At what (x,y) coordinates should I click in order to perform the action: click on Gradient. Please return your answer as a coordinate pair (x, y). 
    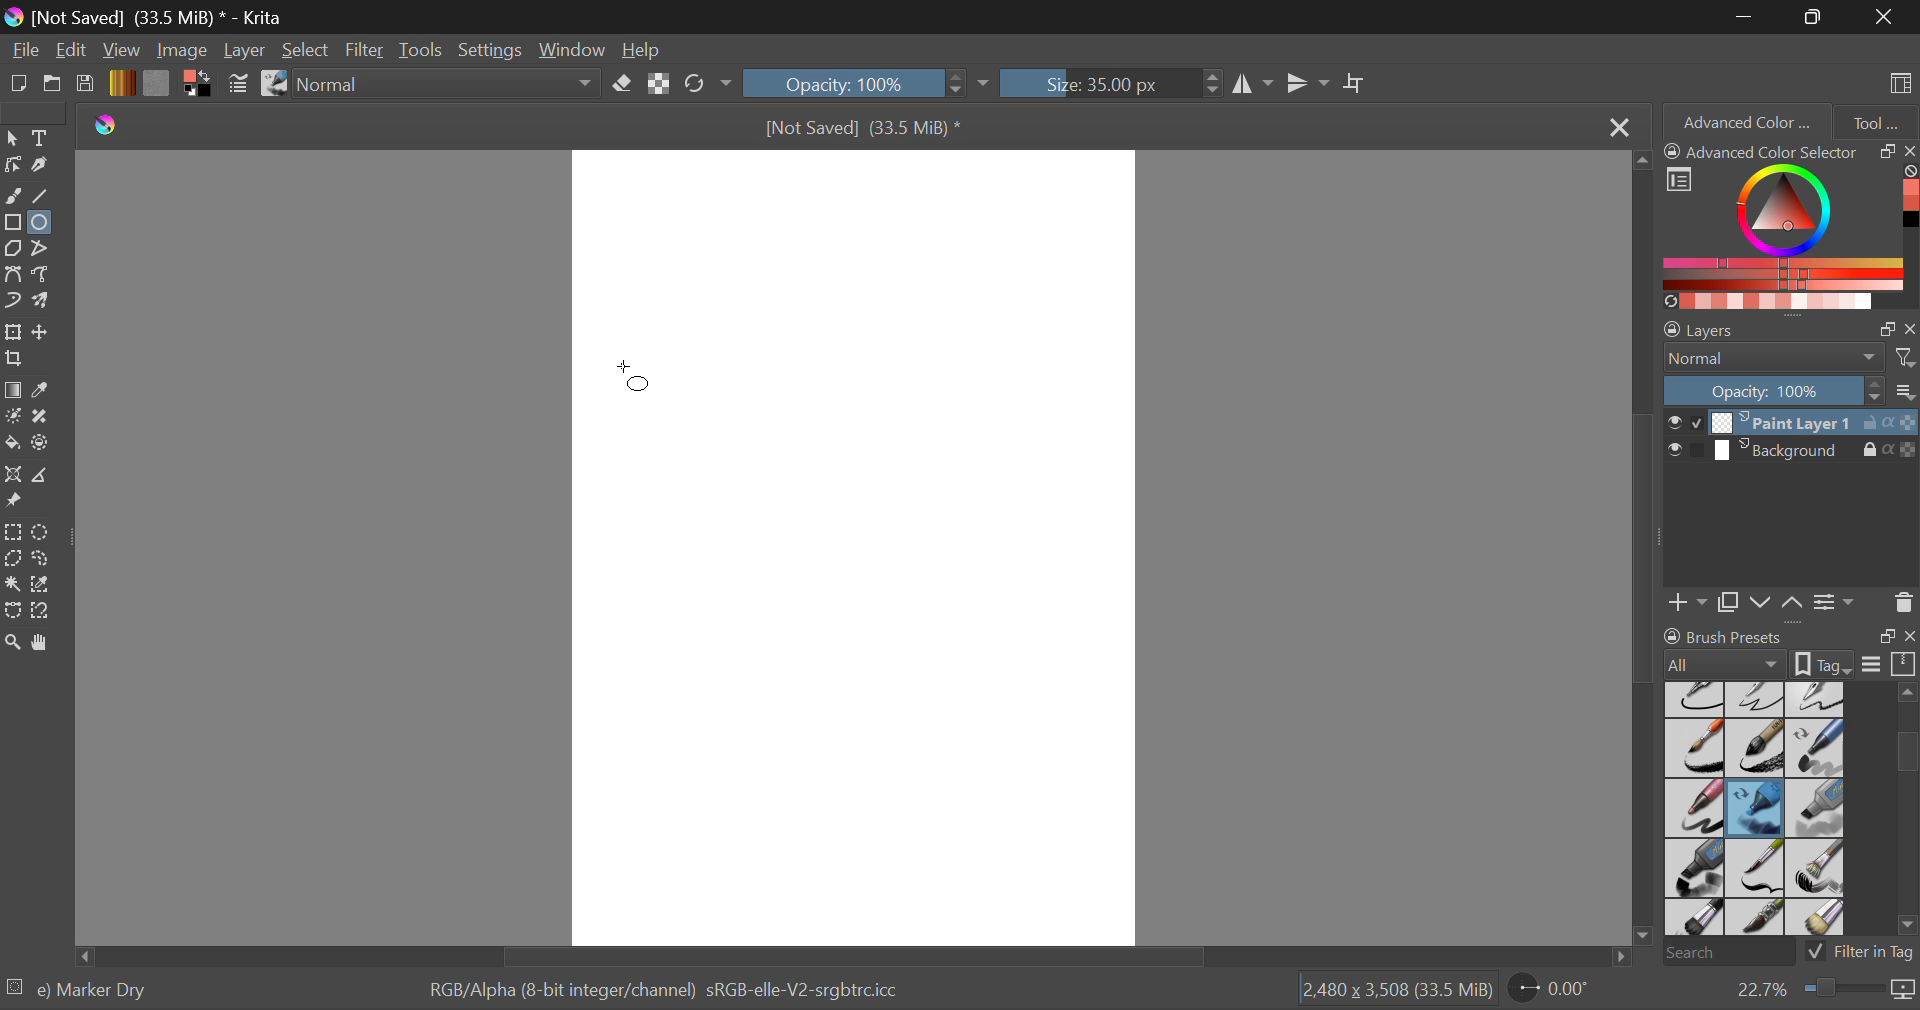
    Looking at the image, I should click on (121, 83).